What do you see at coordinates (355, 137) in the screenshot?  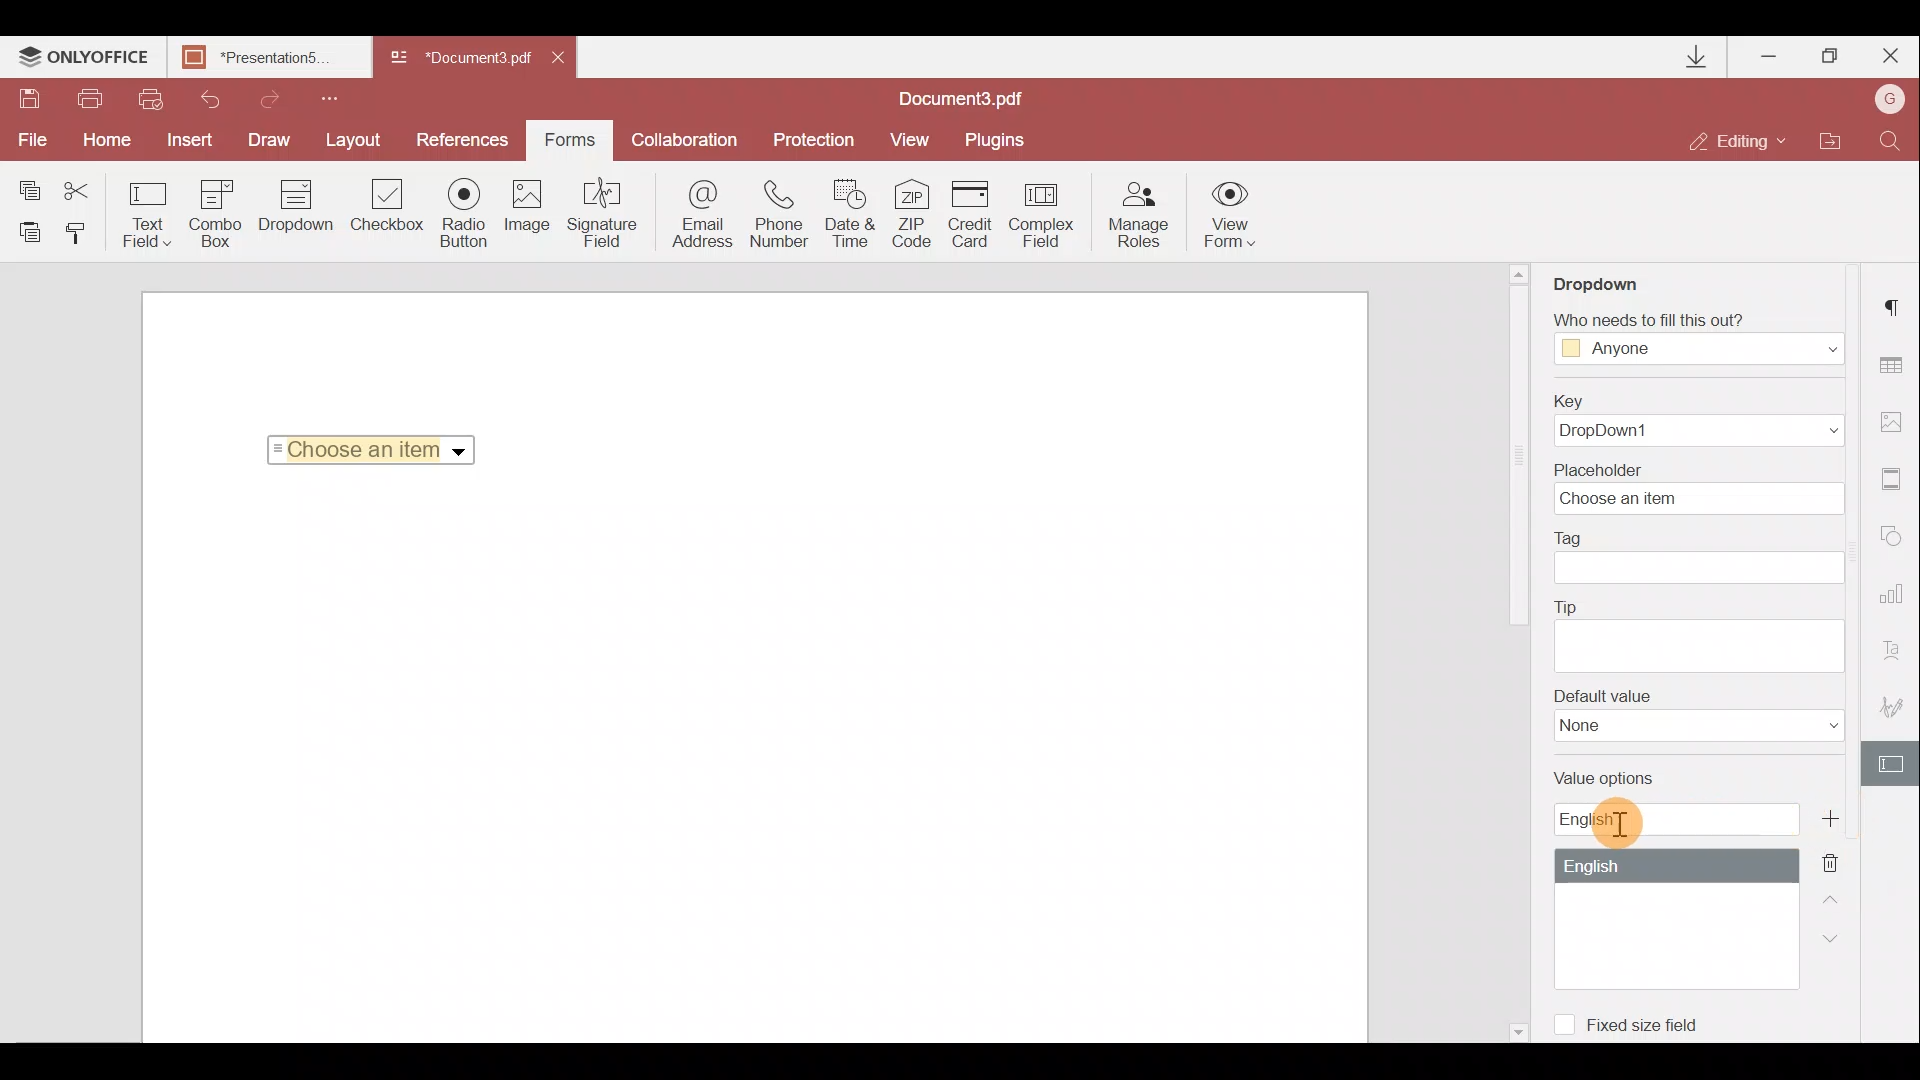 I see `Layout` at bounding box center [355, 137].